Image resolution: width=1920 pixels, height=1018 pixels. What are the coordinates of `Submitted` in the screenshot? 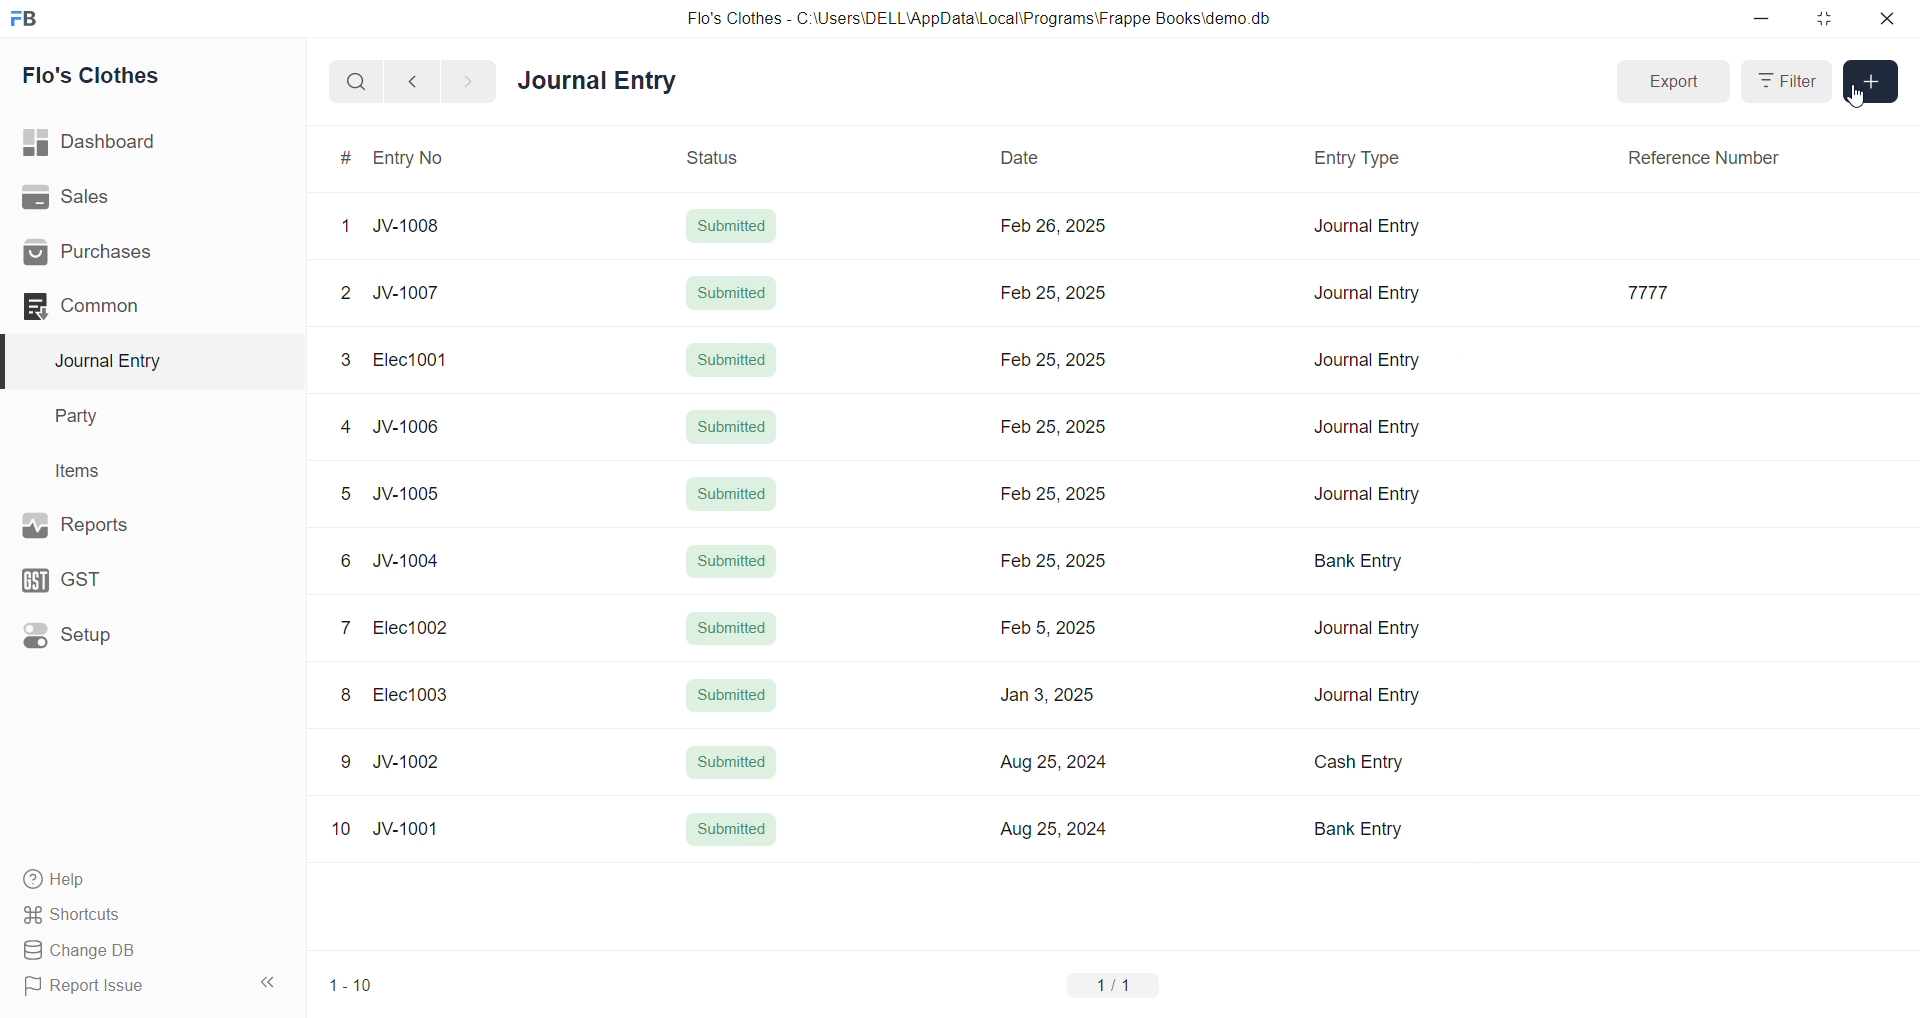 It's located at (732, 692).